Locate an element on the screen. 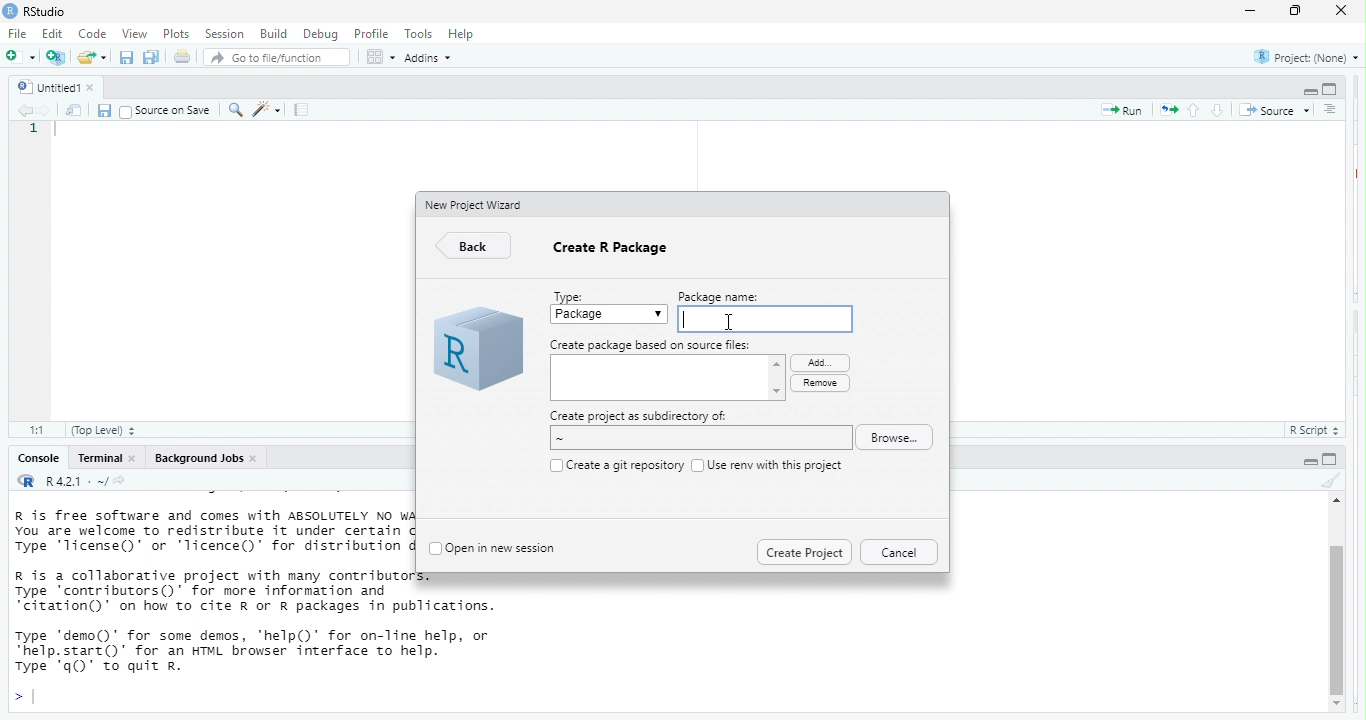 The image size is (1366, 720).  Untitled1 is located at coordinates (45, 85).